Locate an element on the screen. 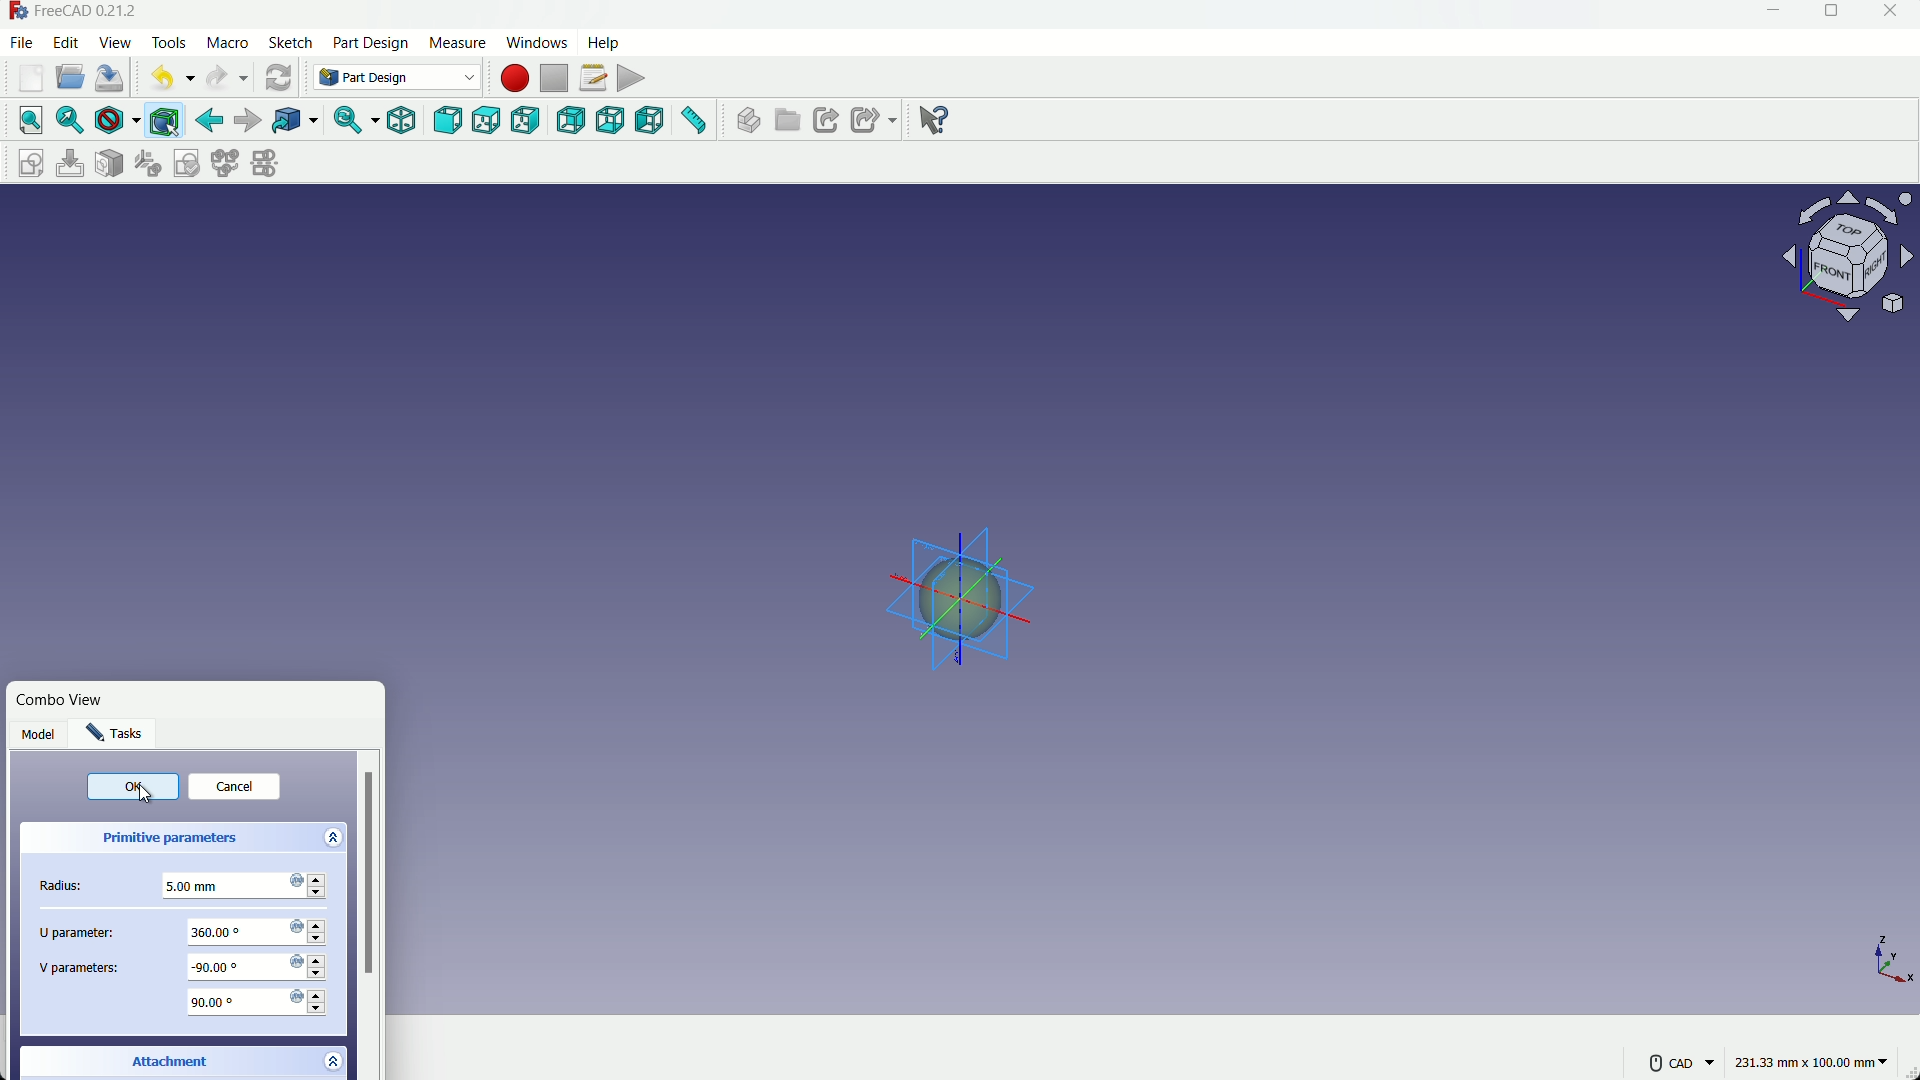  attachment is located at coordinates (170, 1057).